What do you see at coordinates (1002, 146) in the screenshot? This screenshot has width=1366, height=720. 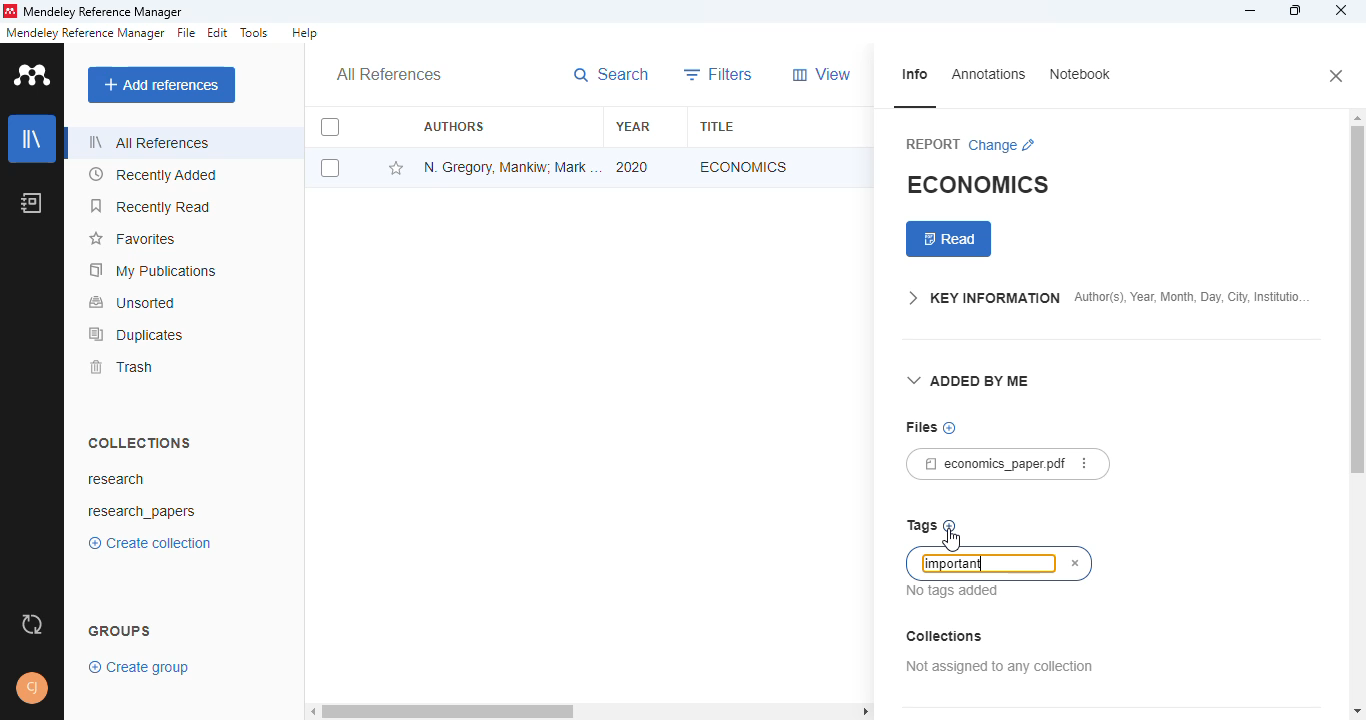 I see `change` at bounding box center [1002, 146].